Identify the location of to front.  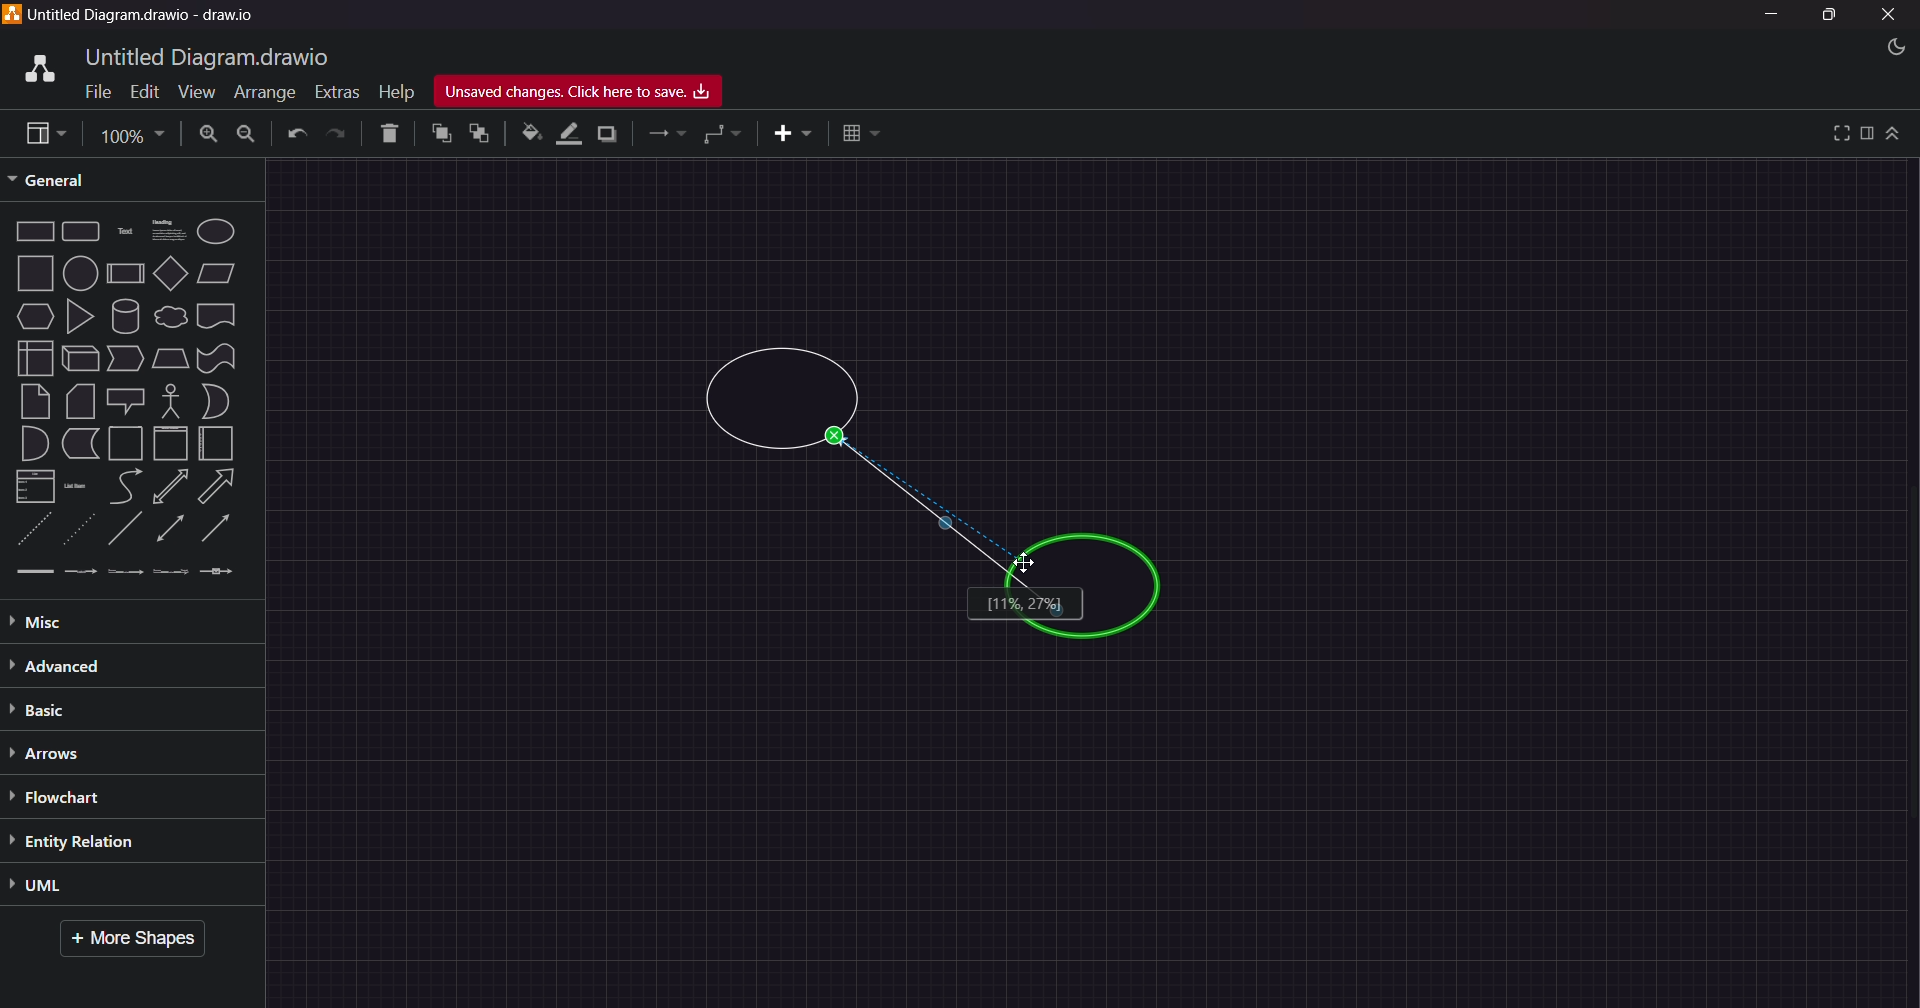
(439, 134).